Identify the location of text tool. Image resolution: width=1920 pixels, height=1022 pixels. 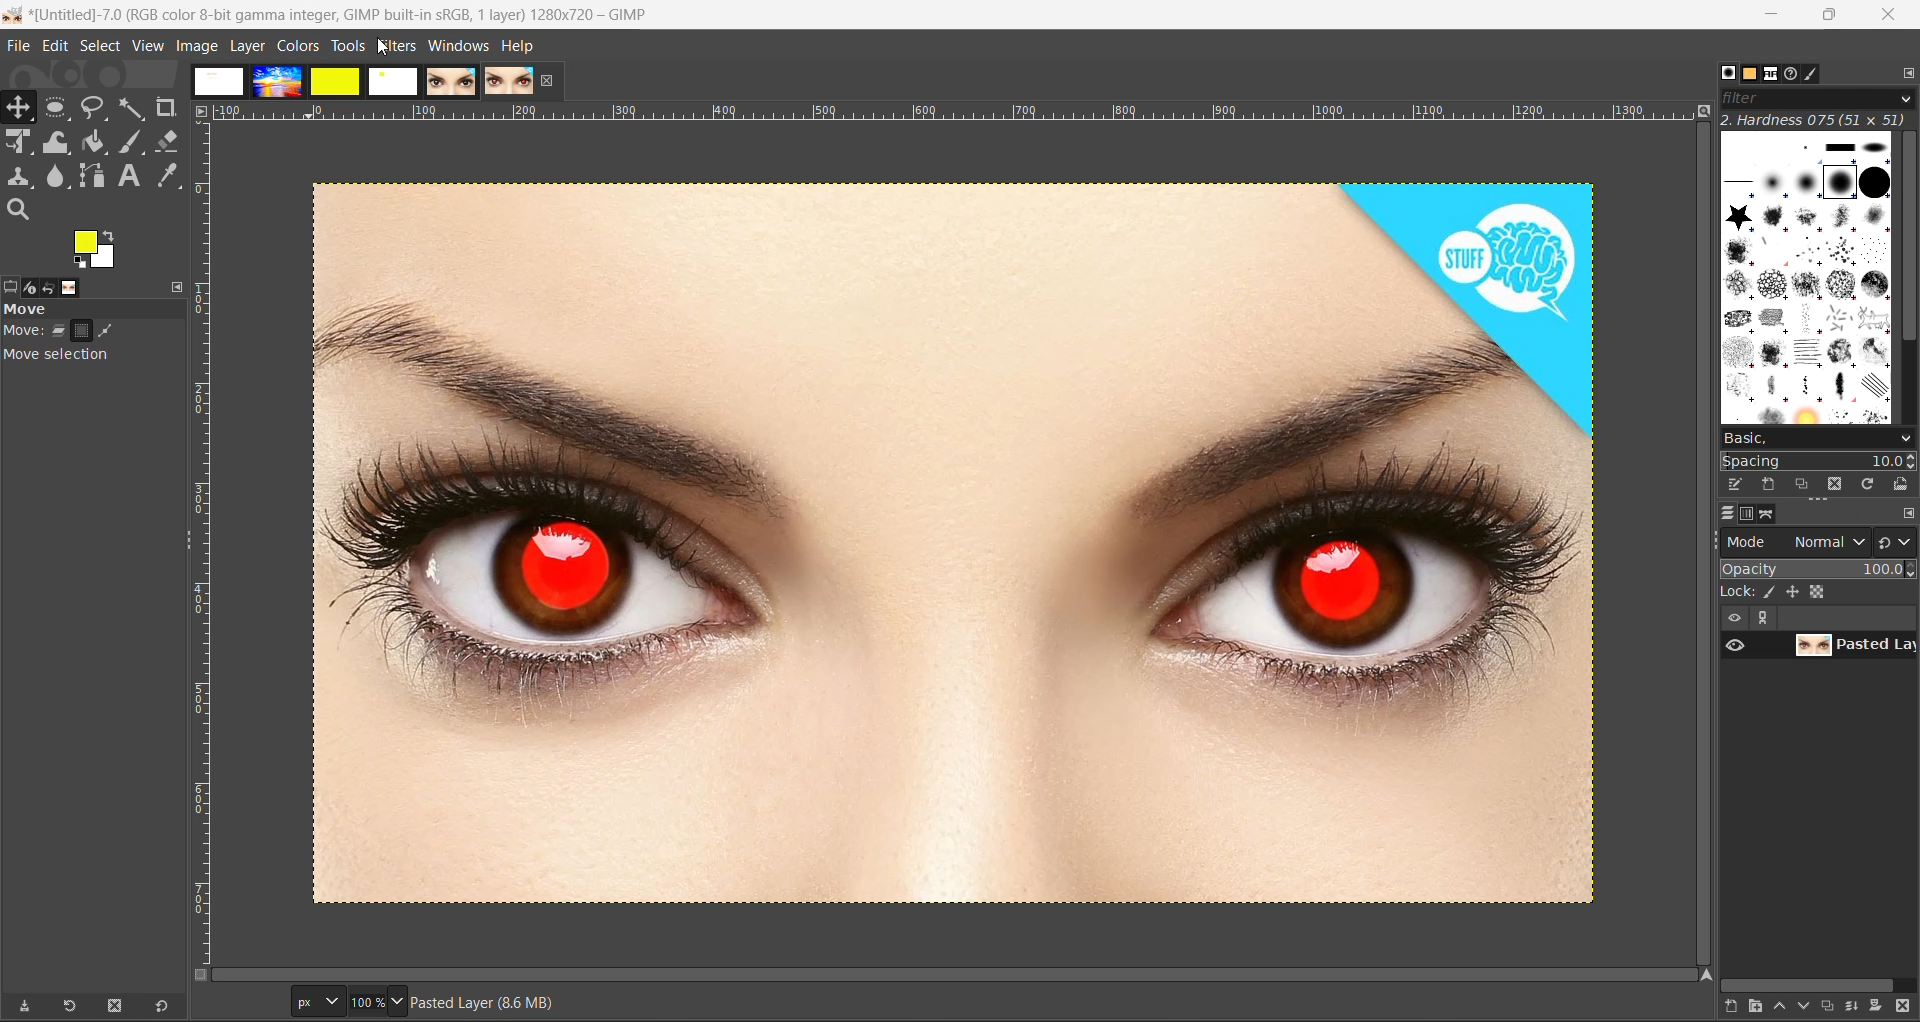
(130, 176).